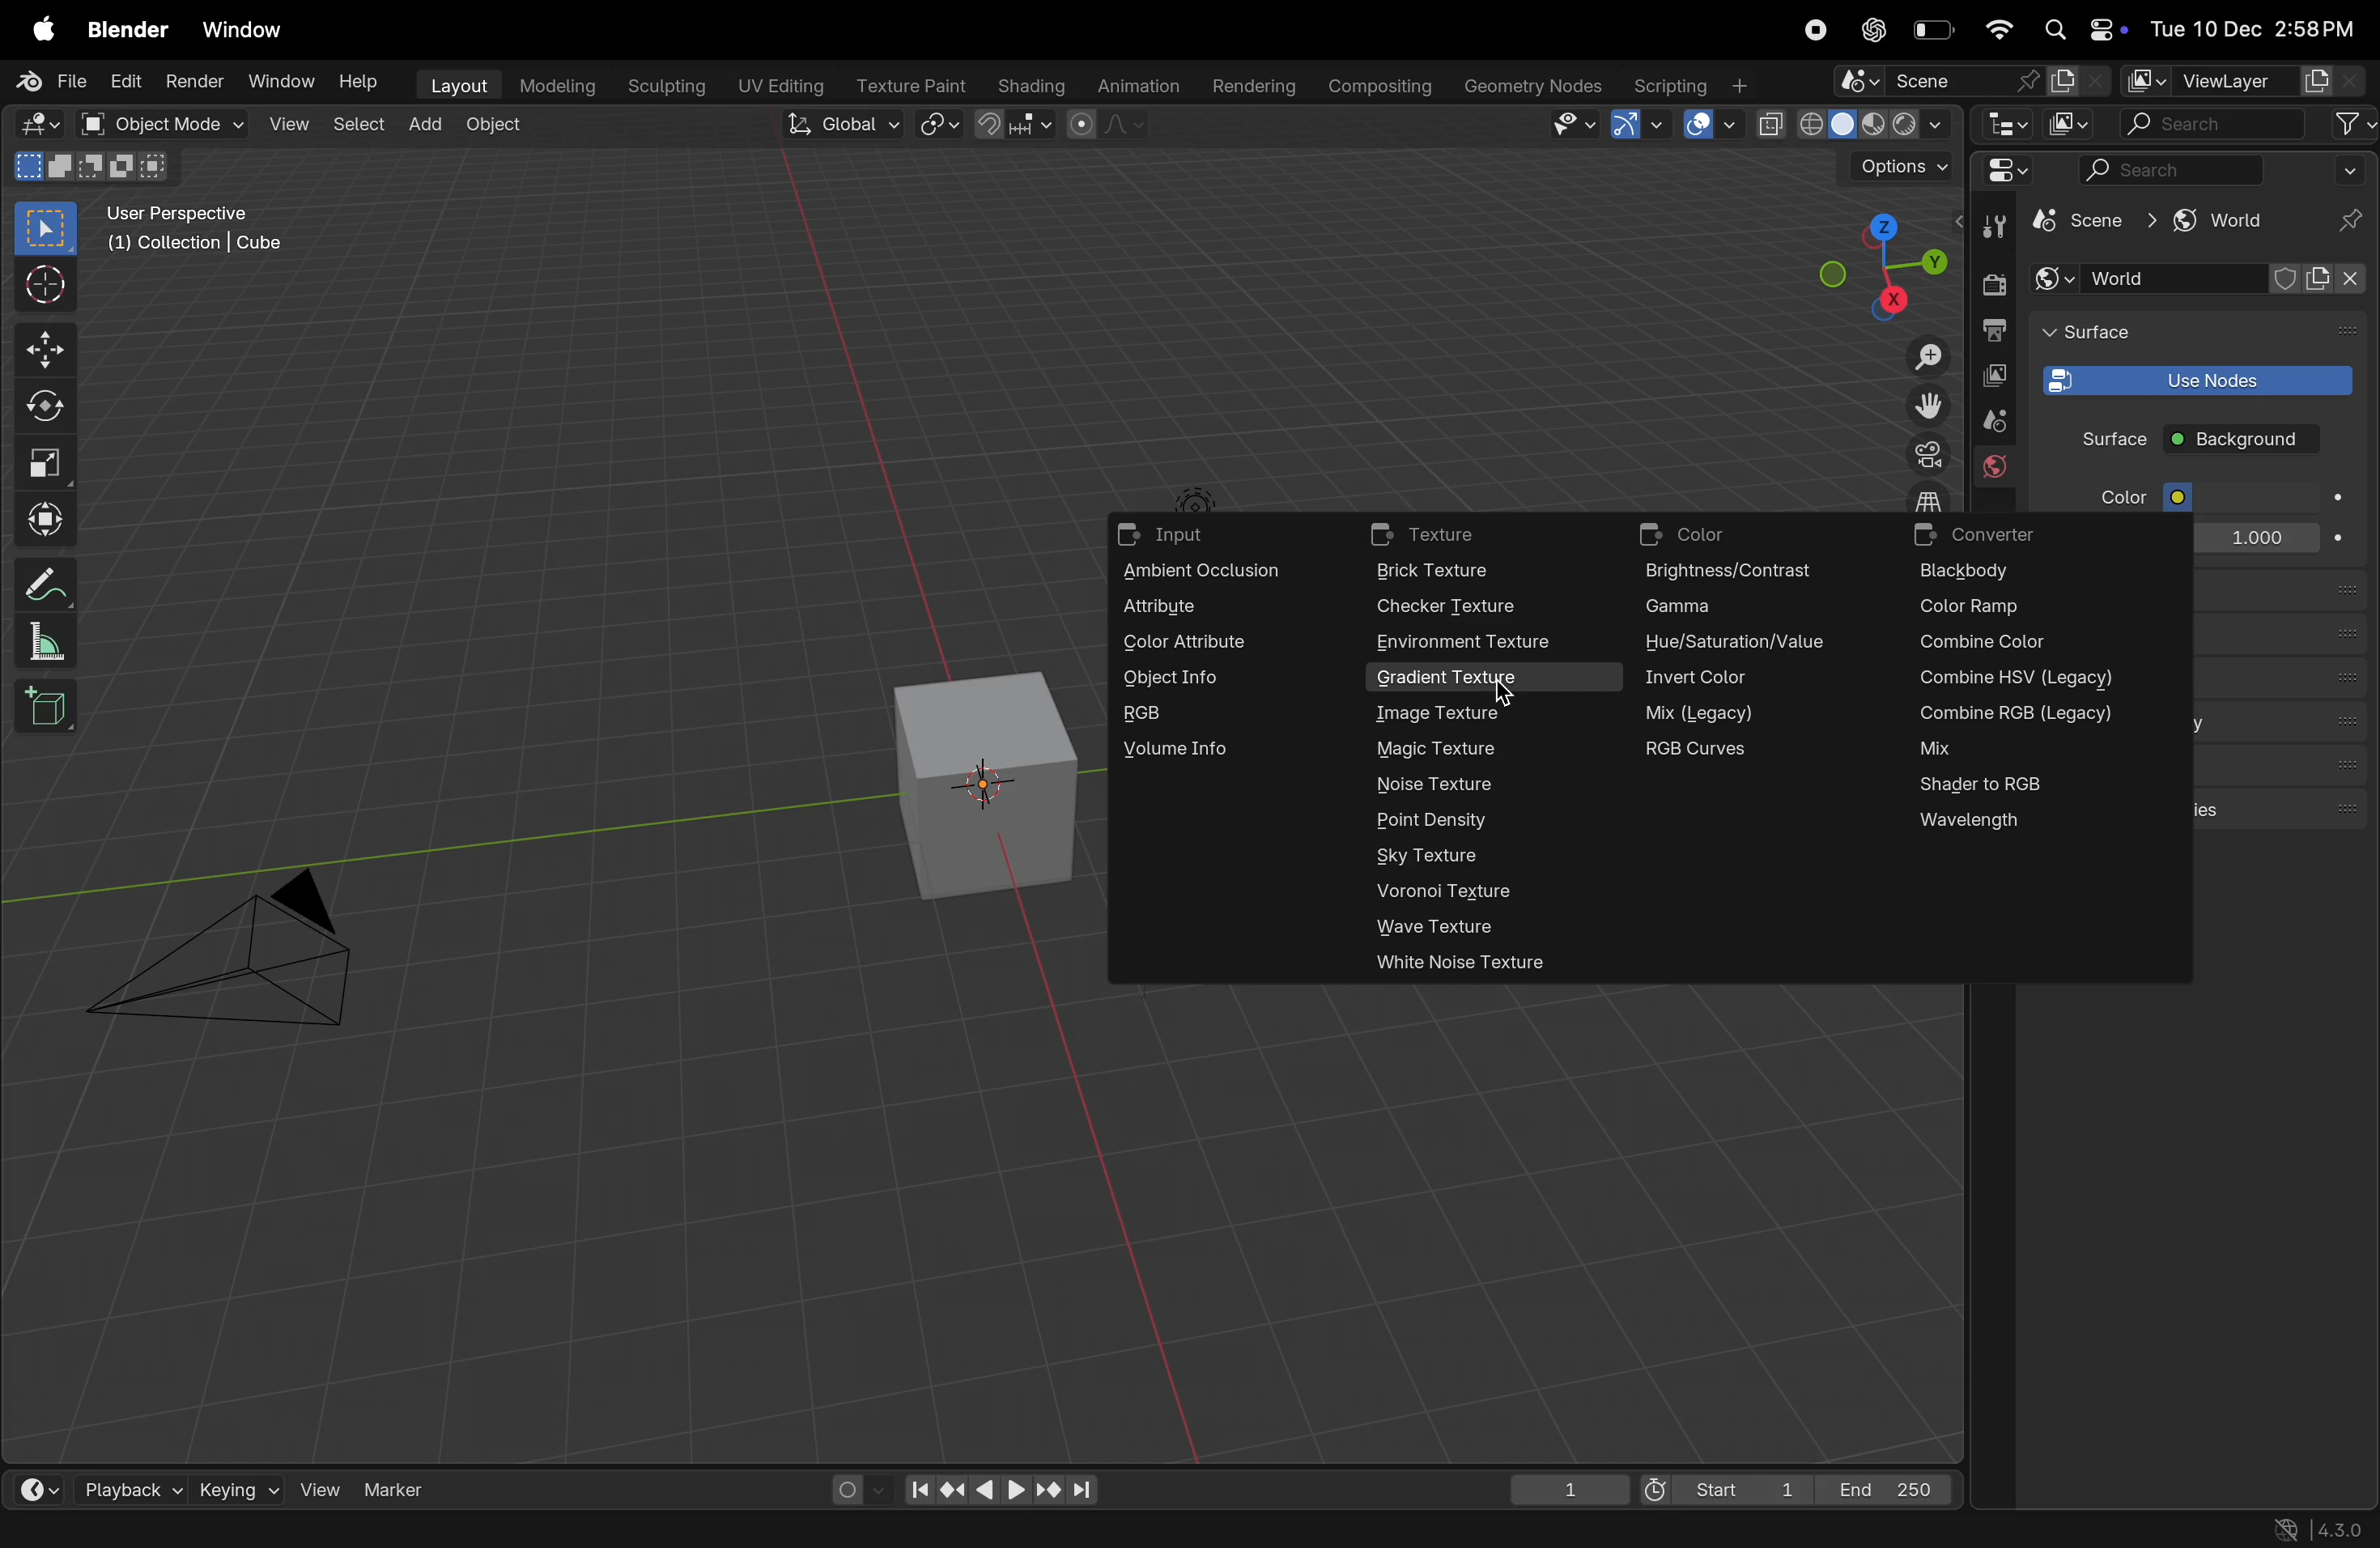  I want to click on Window, so click(274, 83).